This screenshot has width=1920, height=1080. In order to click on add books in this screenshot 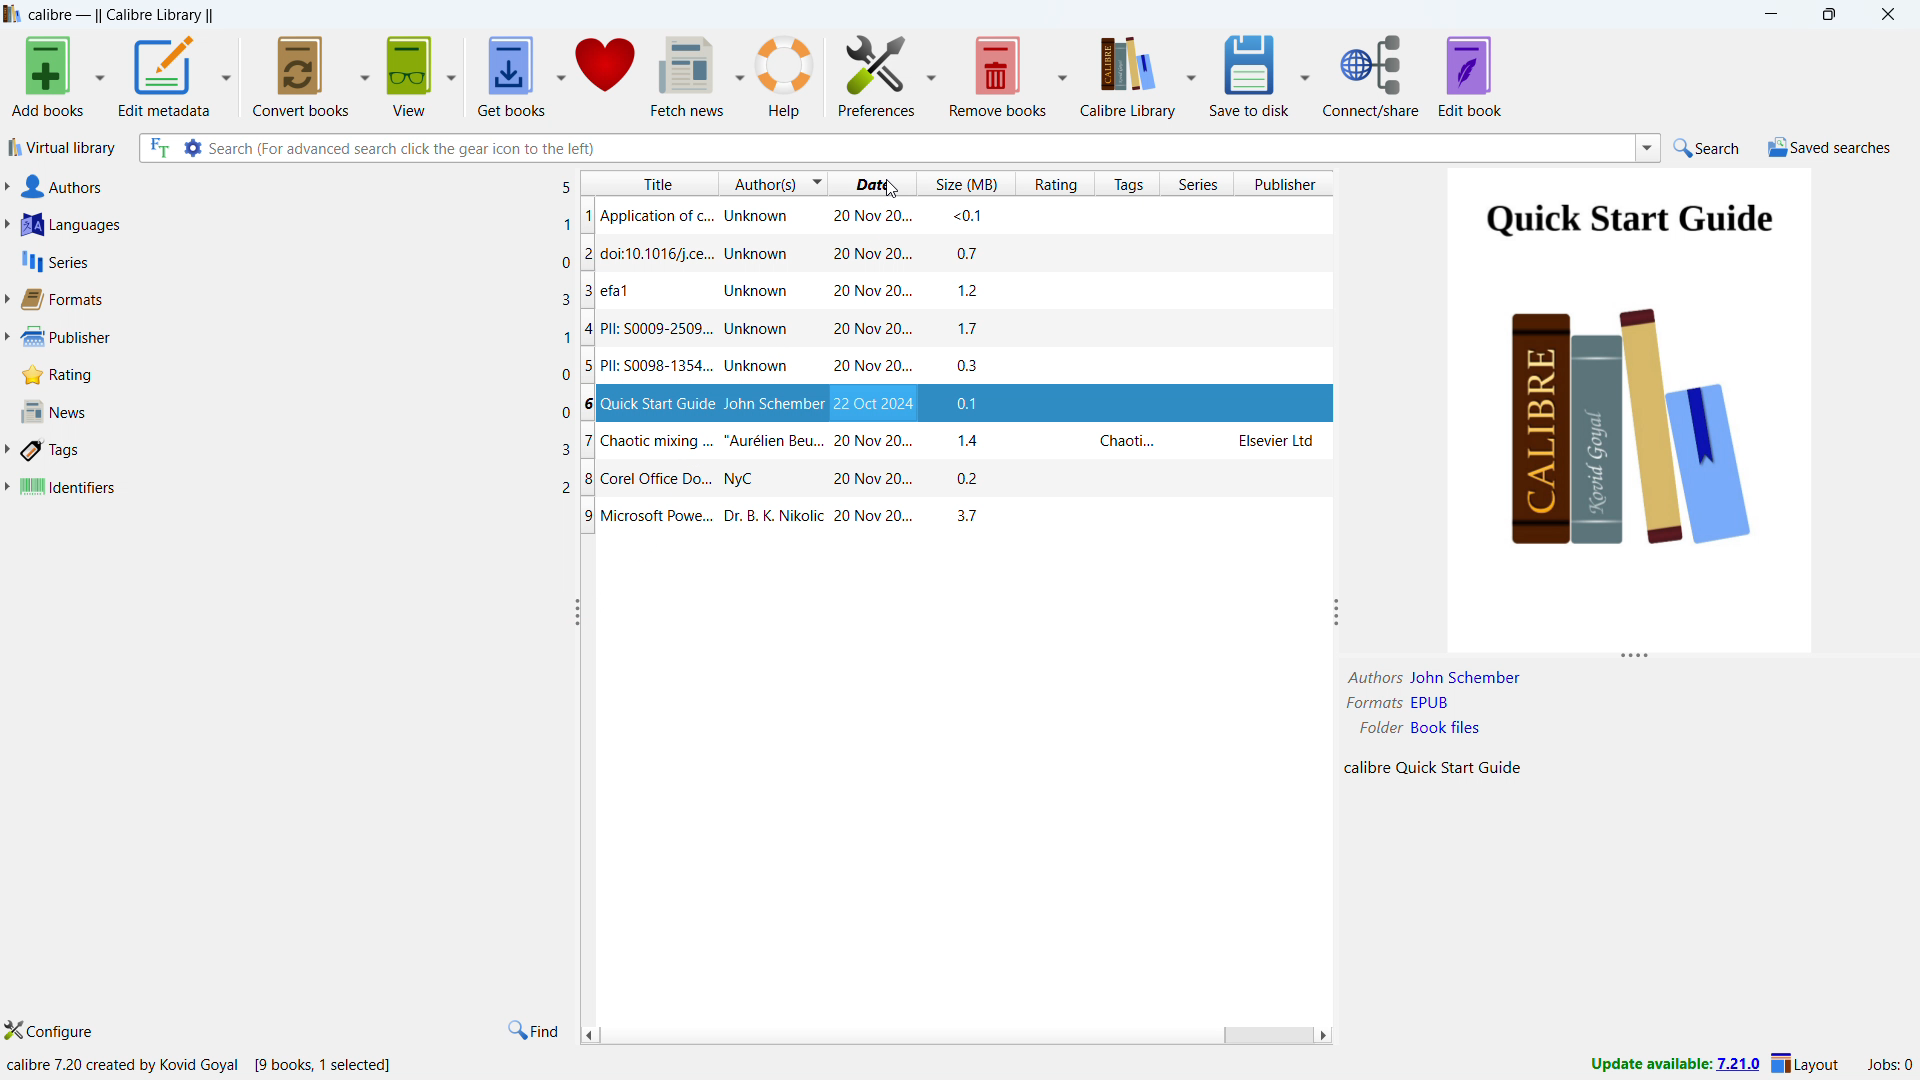, I will do `click(48, 76)`.